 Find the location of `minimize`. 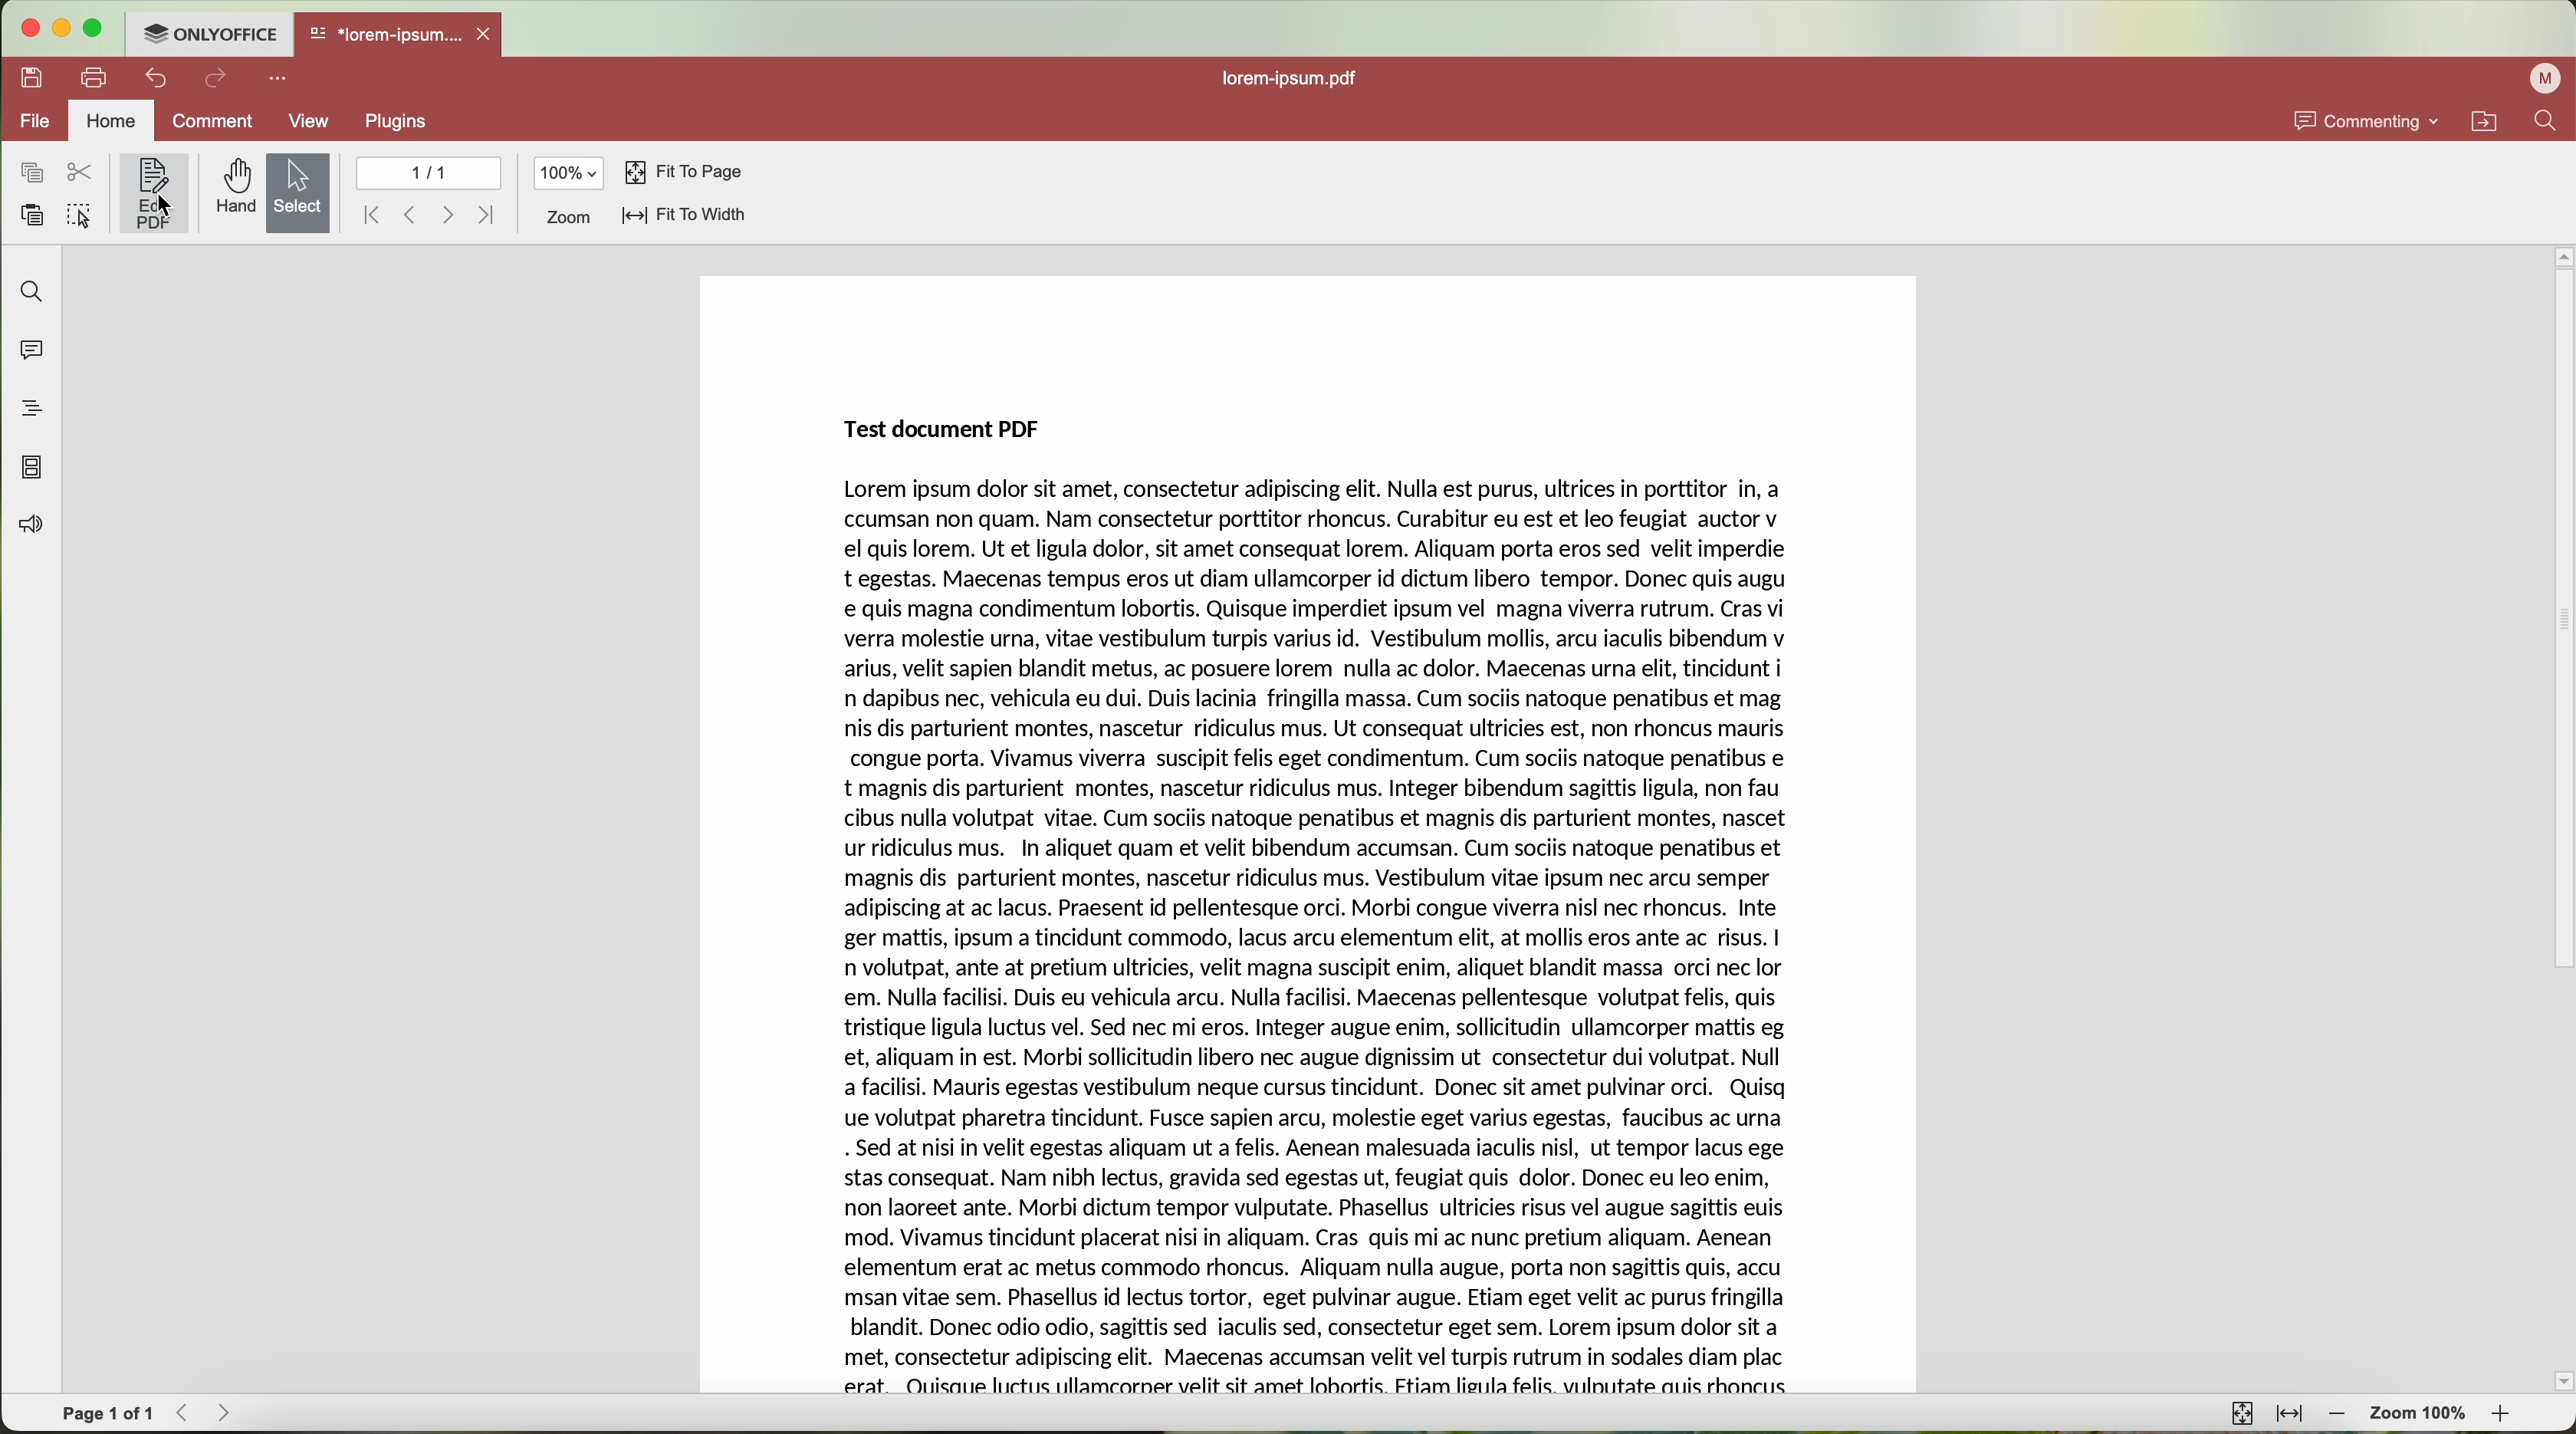

minimize is located at coordinates (60, 28).